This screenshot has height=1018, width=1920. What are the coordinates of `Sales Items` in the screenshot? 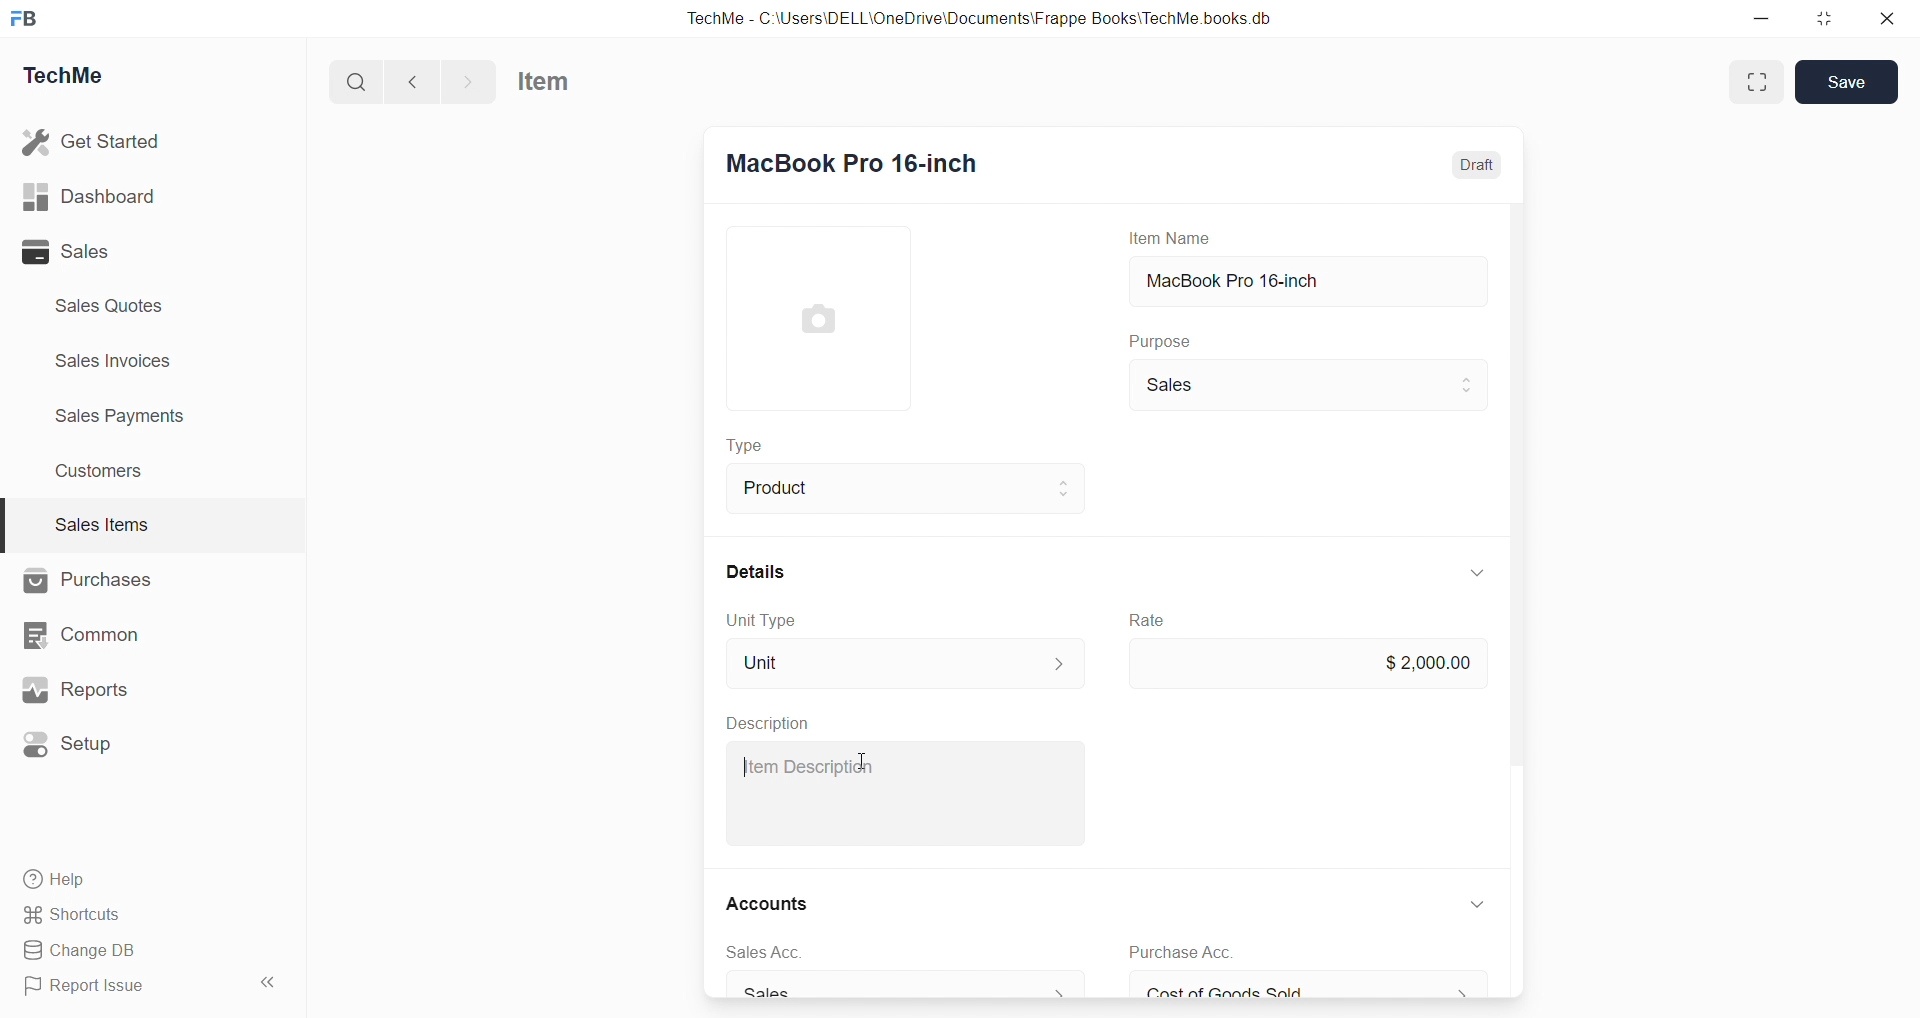 It's located at (102, 524).